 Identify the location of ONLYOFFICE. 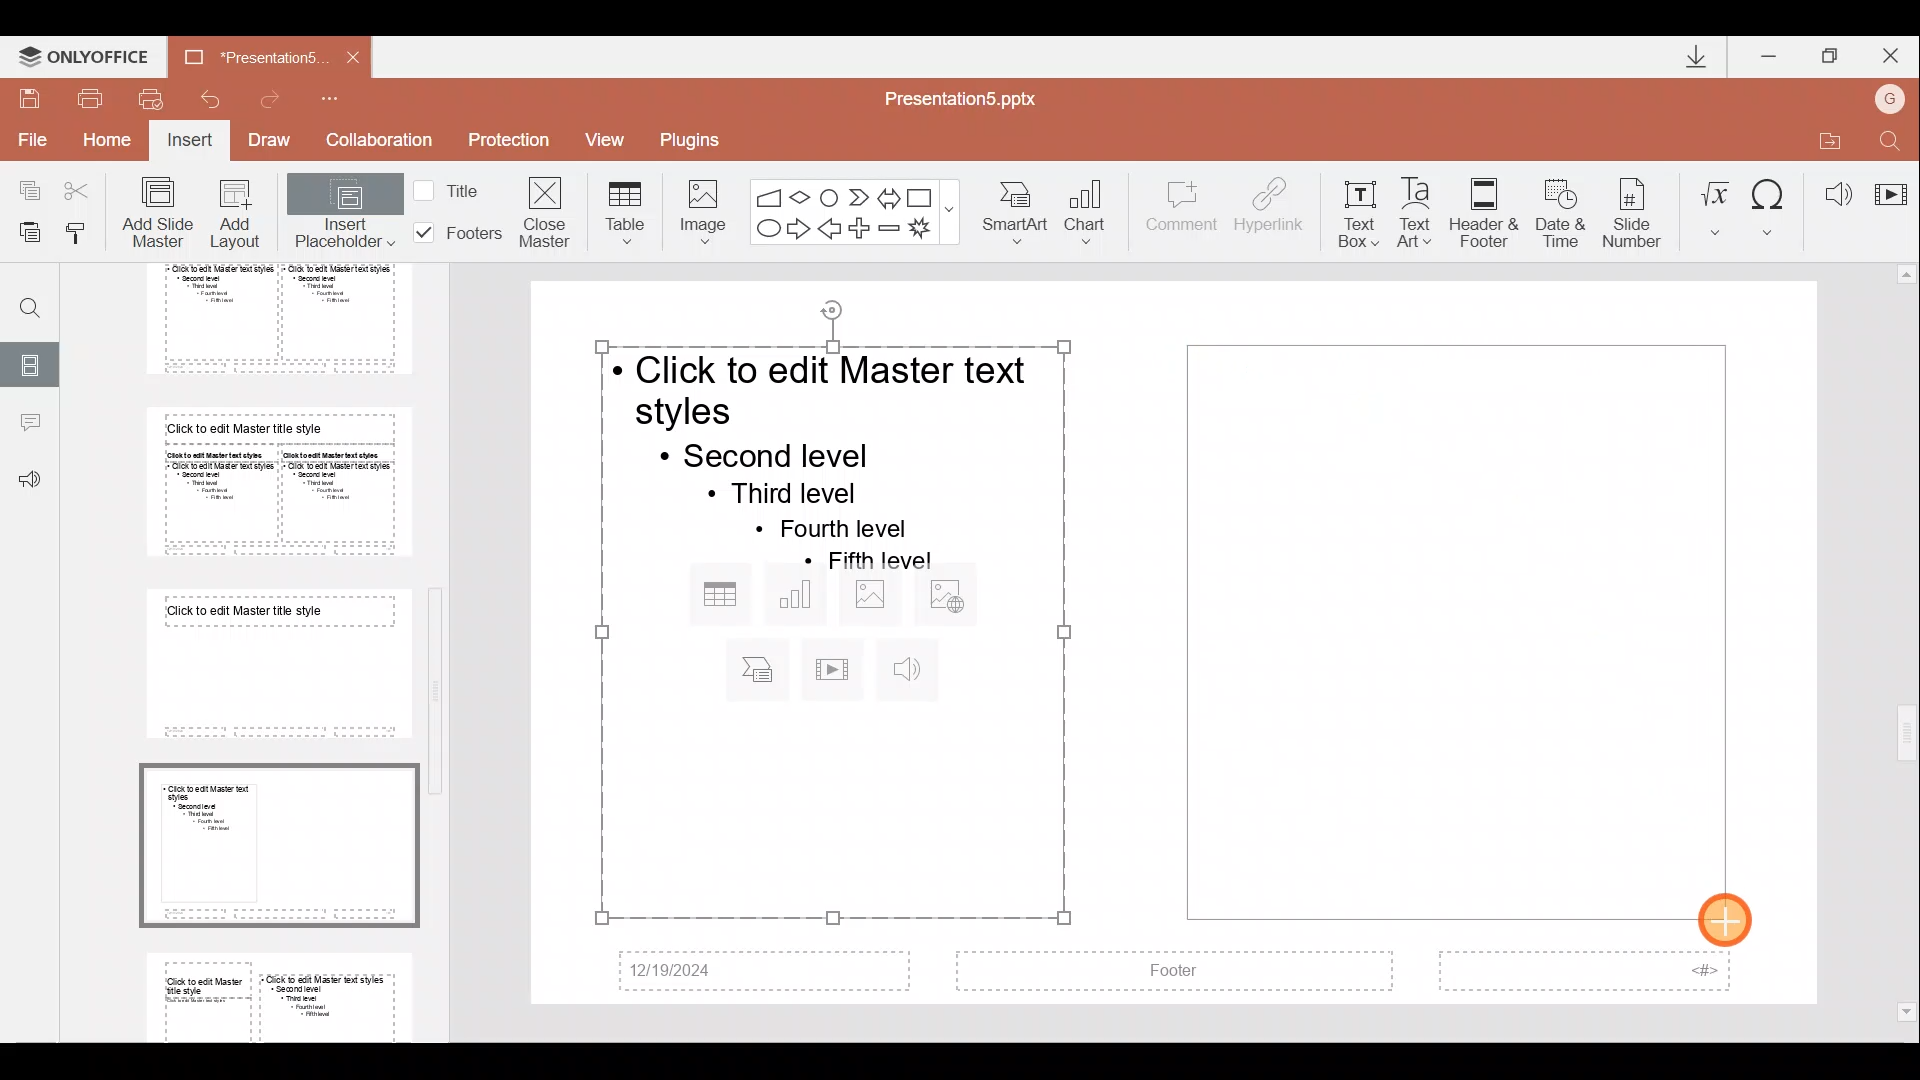
(83, 52).